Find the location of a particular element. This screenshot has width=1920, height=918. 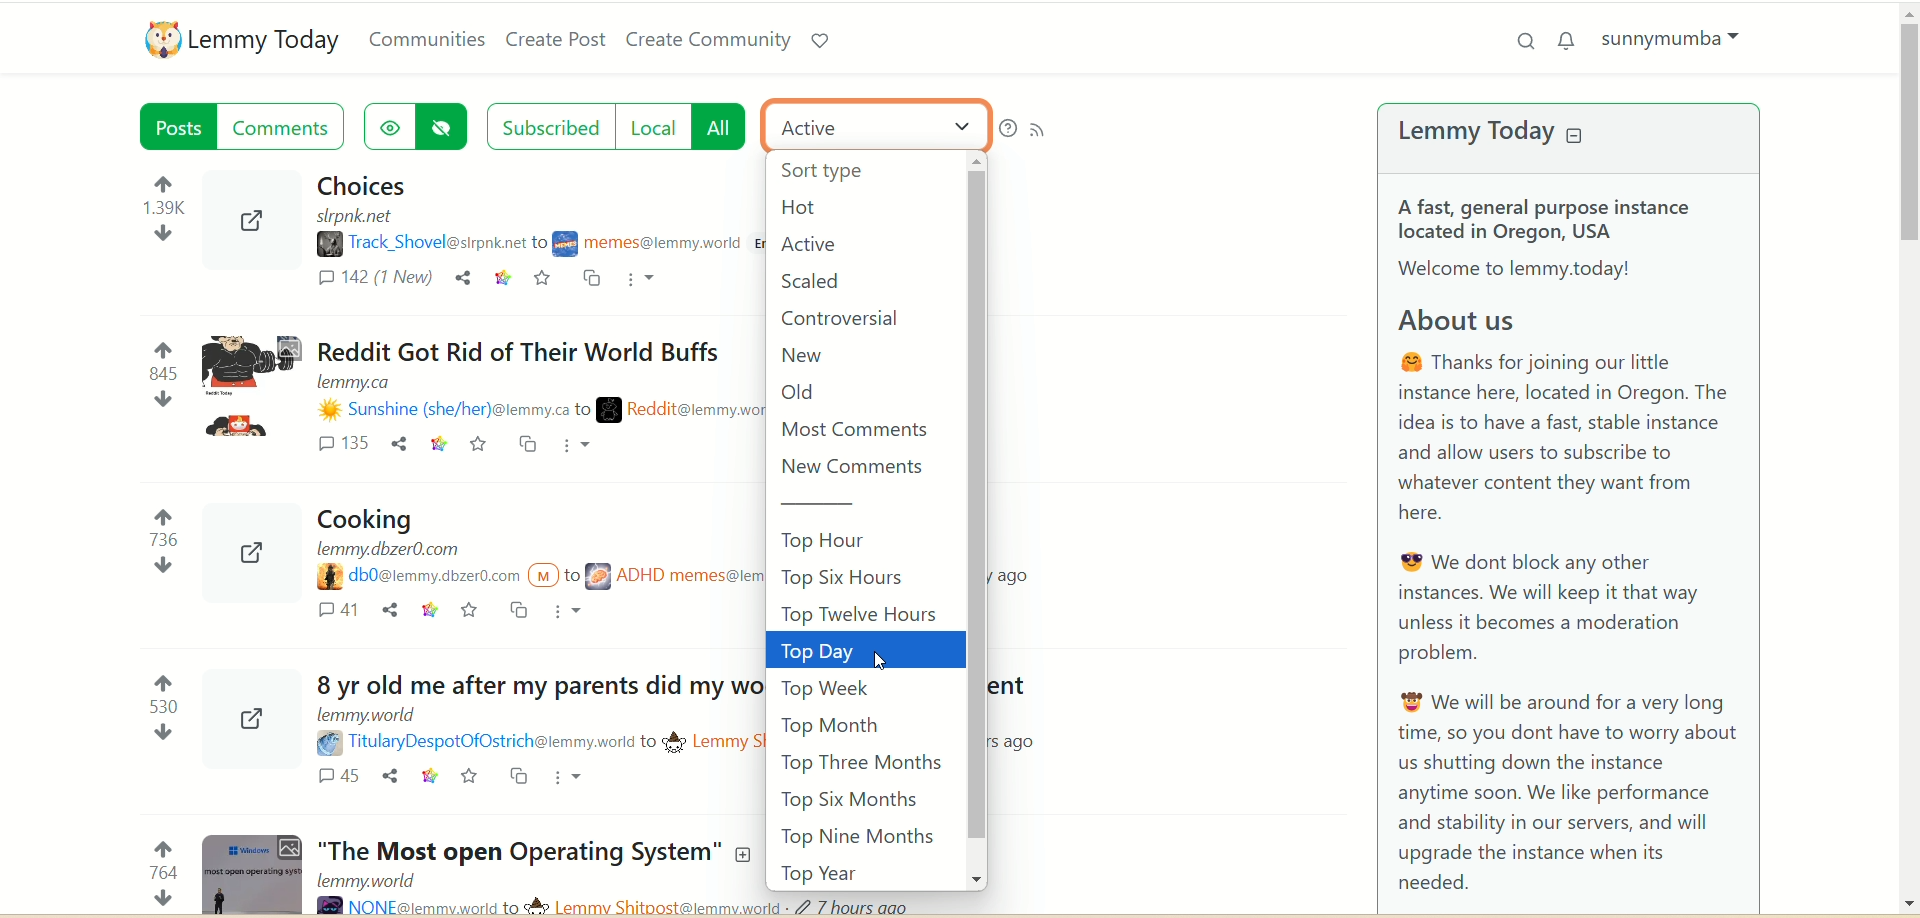

old is located at coordinates (806, 394).